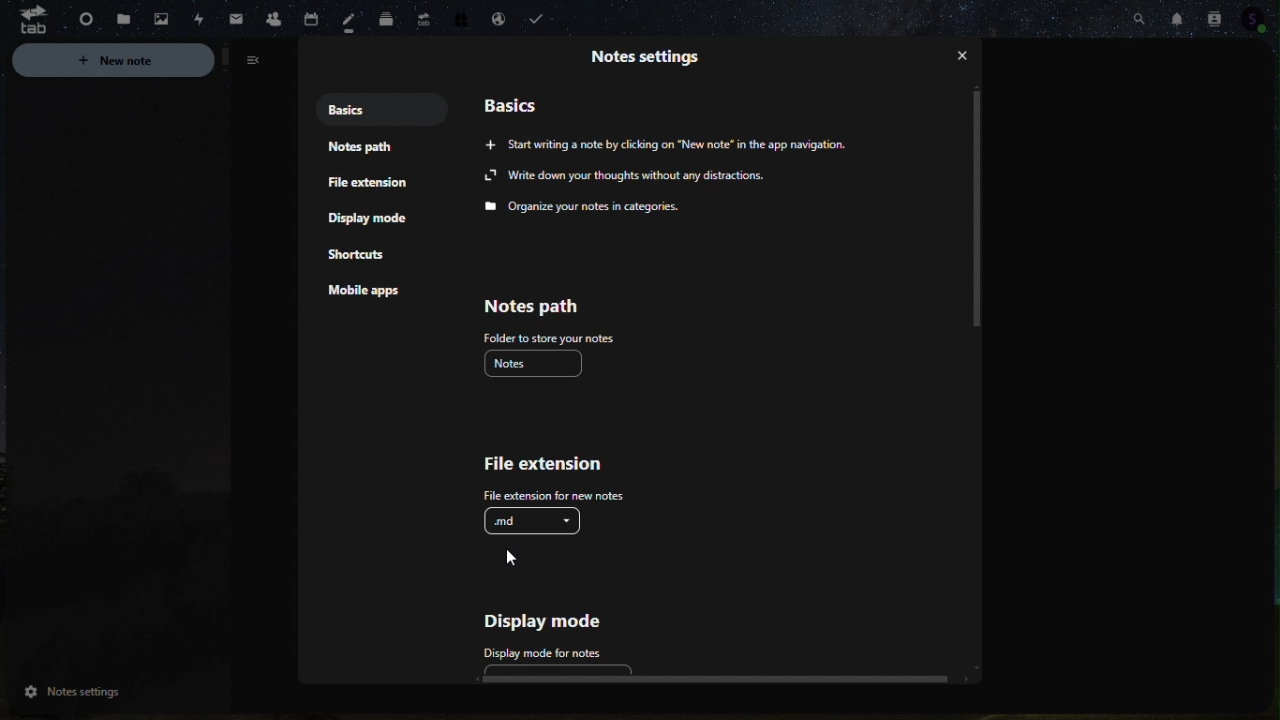  Describe the element at coordinates (535, 363) in the screenshot. I see `notes` at that location.